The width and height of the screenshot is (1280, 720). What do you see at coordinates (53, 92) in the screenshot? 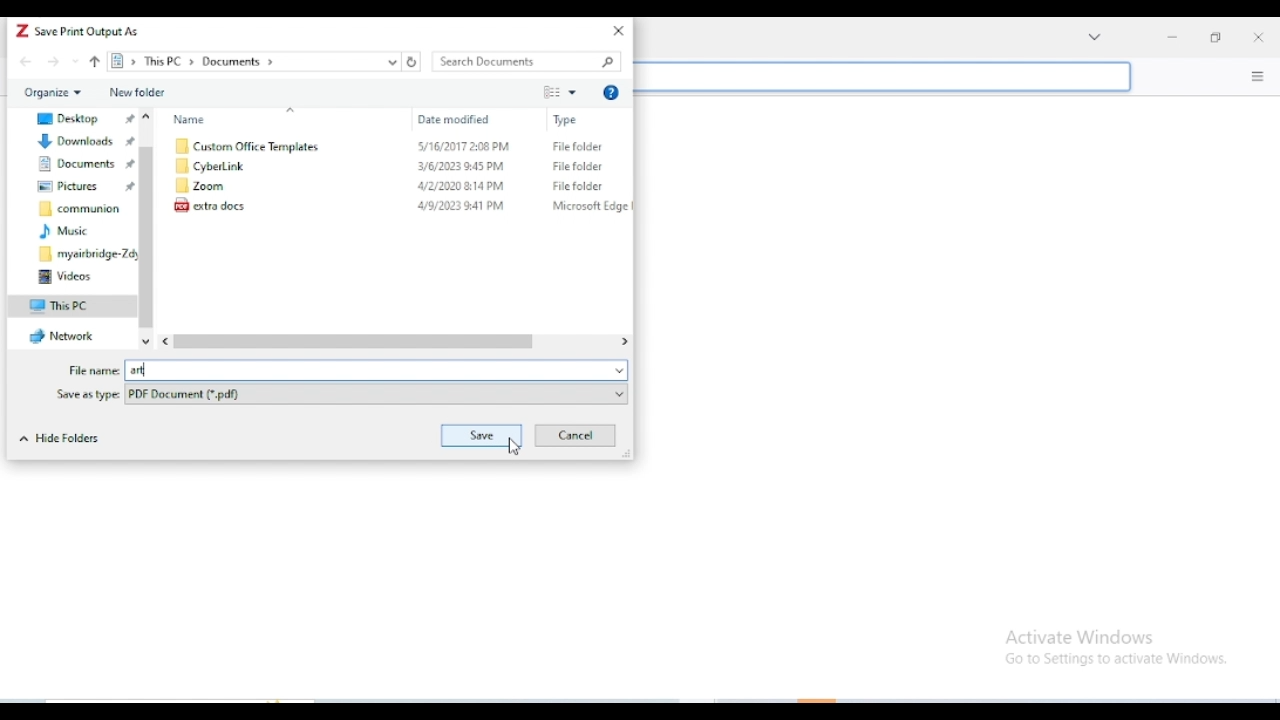
I see `organize` at bounding box center [53, 92].